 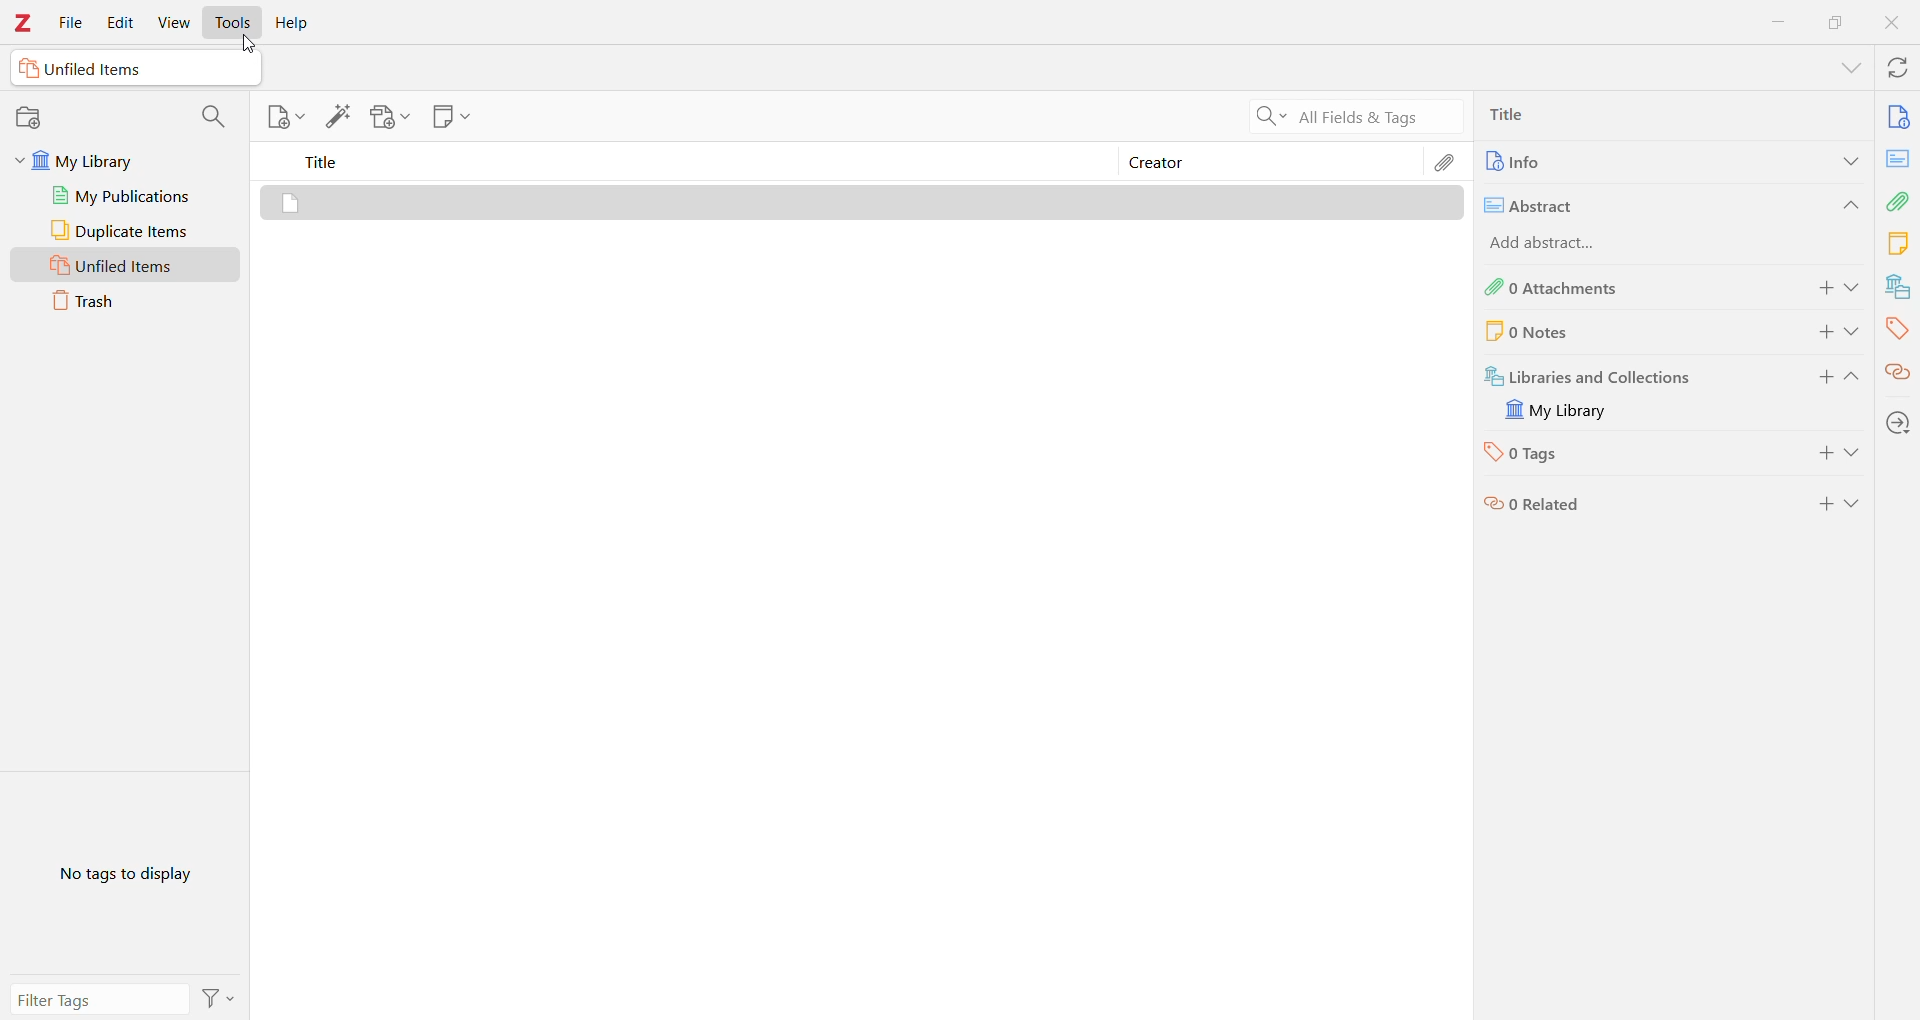 What do you see at coordinates (125, 264) in the screenshot?
I see `Unfiled Items` at bounding box center [125, 264].